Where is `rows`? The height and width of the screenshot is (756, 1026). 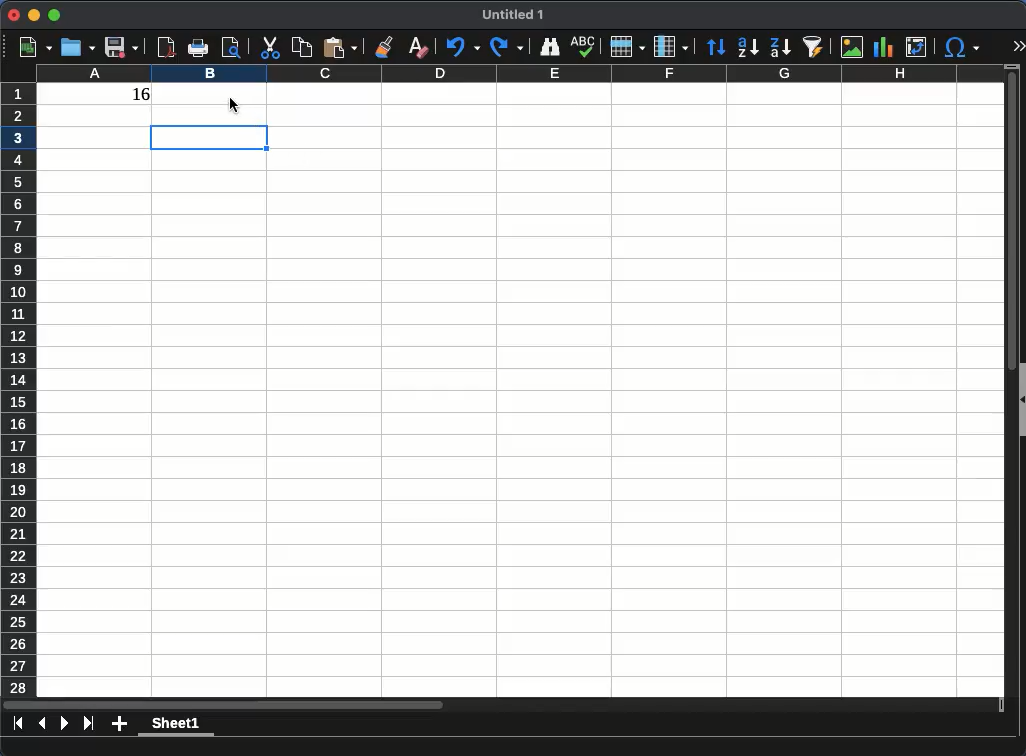 rows is located at coordinates (628, 47).